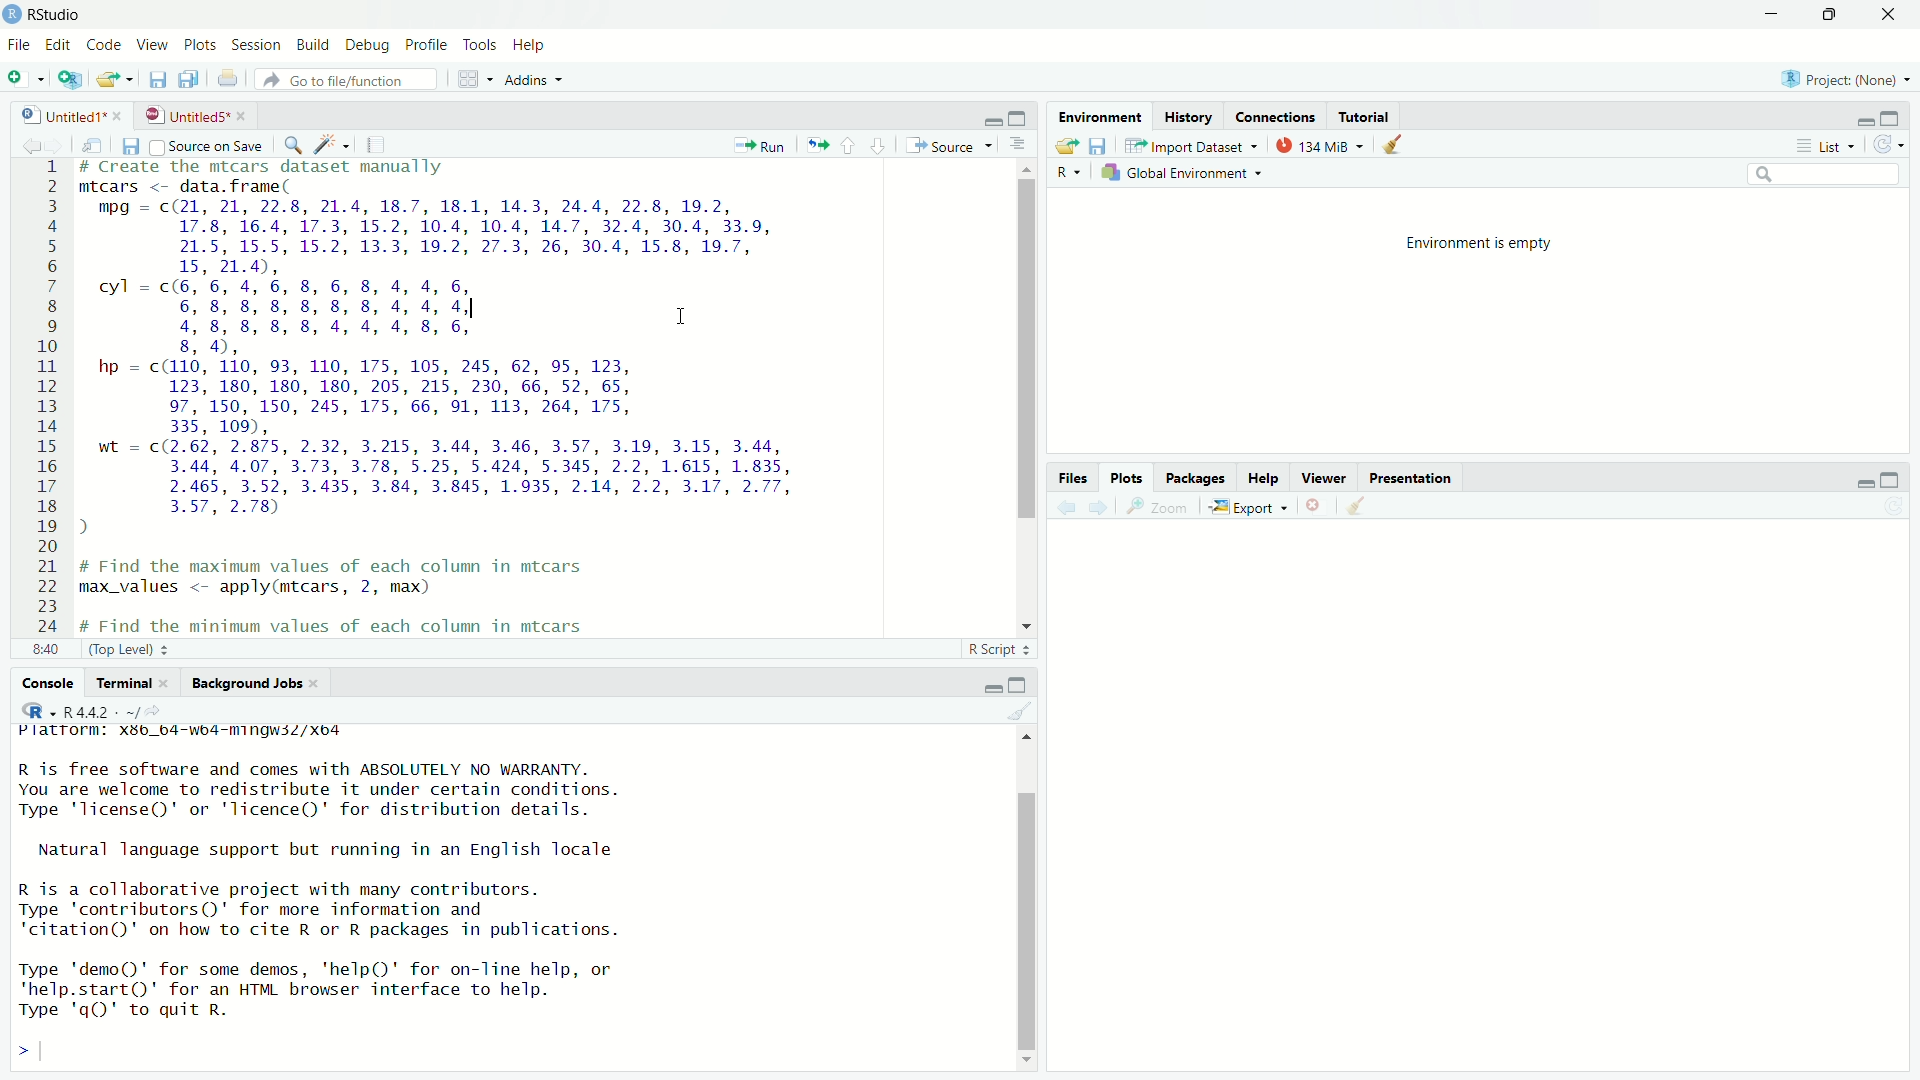 Image resolution: width=1920 pixels, height=1080 pixels. Describe the element at coordinates (1769, 15) in the screenshot. I see `minimise` at that location.